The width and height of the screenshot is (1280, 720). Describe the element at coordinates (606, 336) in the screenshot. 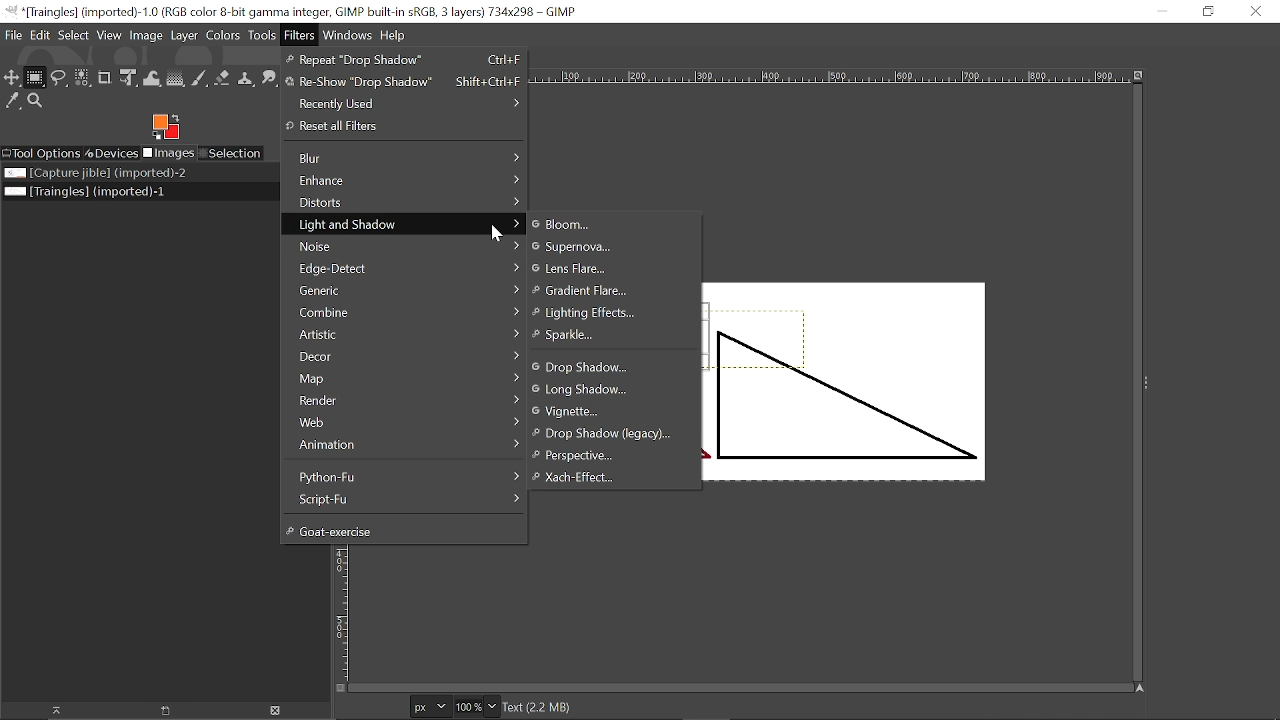

I see `Sparkle` at that location.